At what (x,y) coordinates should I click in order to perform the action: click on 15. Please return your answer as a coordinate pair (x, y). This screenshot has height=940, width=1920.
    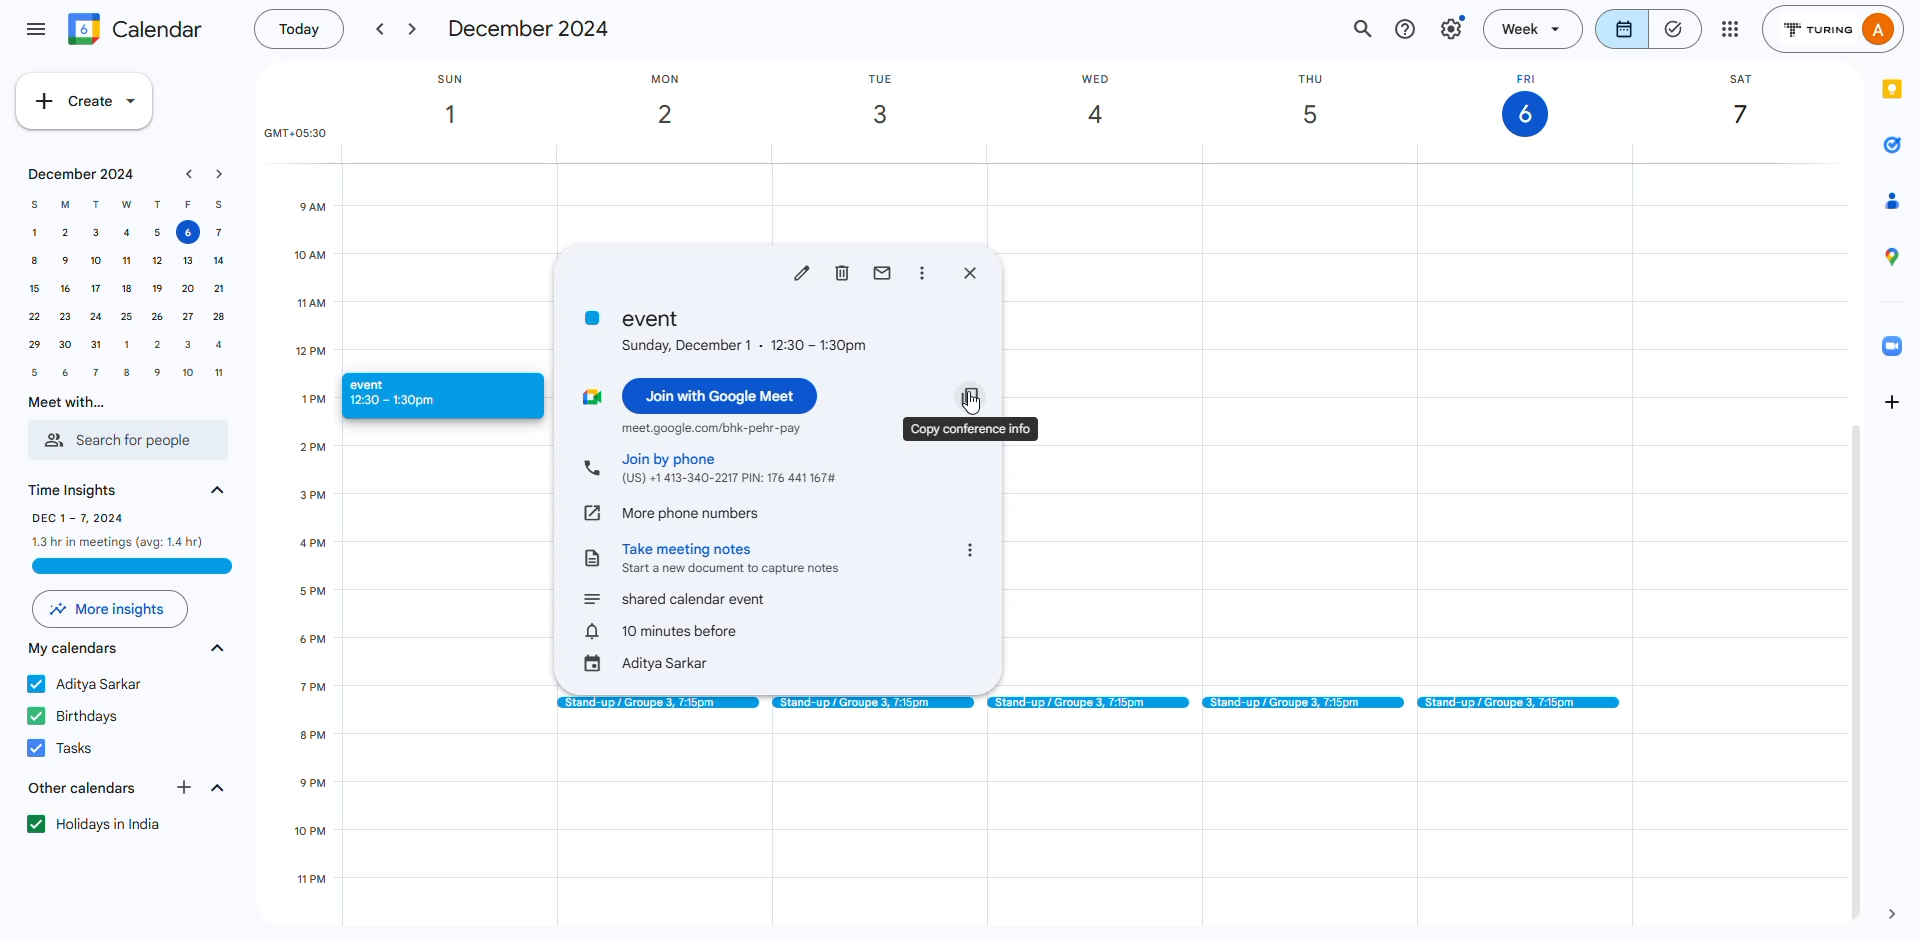
    Looking at the image, I should click on (34, 290).